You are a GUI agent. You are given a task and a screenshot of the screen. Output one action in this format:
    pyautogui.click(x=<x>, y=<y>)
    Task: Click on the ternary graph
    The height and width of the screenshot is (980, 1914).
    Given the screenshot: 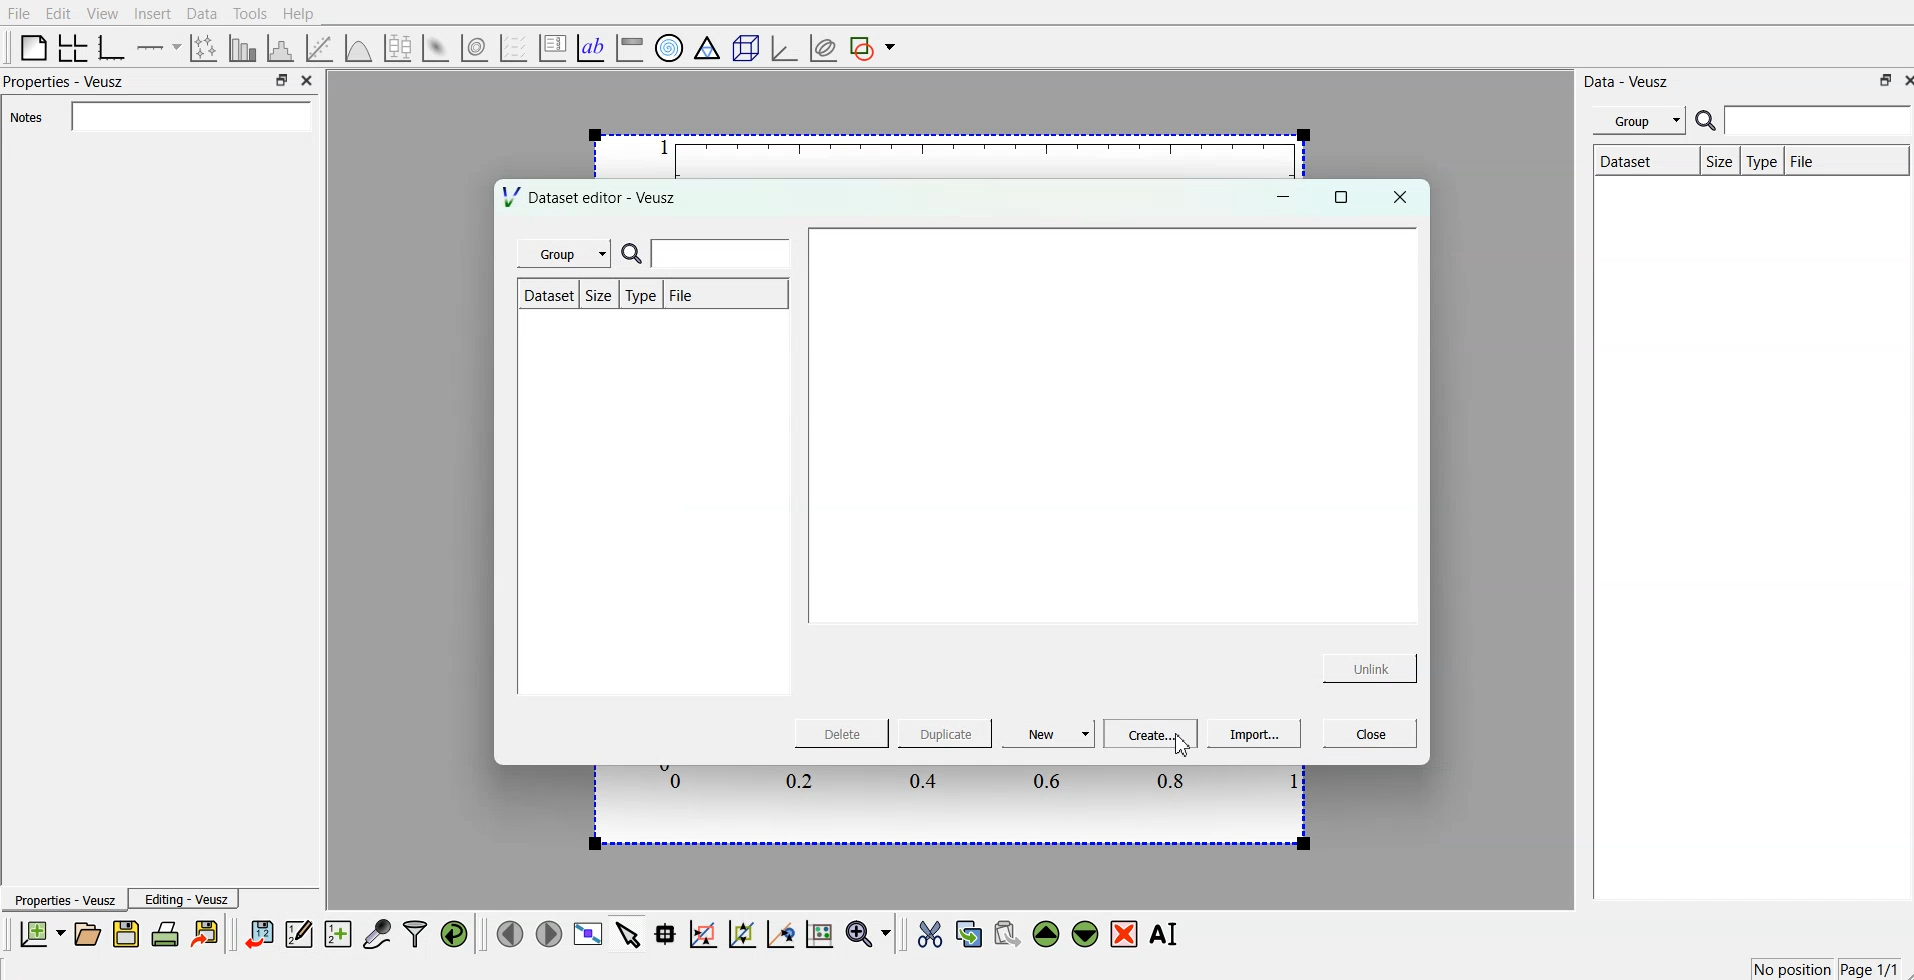 What is the action you would take?
    pyautogui.click(x=707, y=46)
    